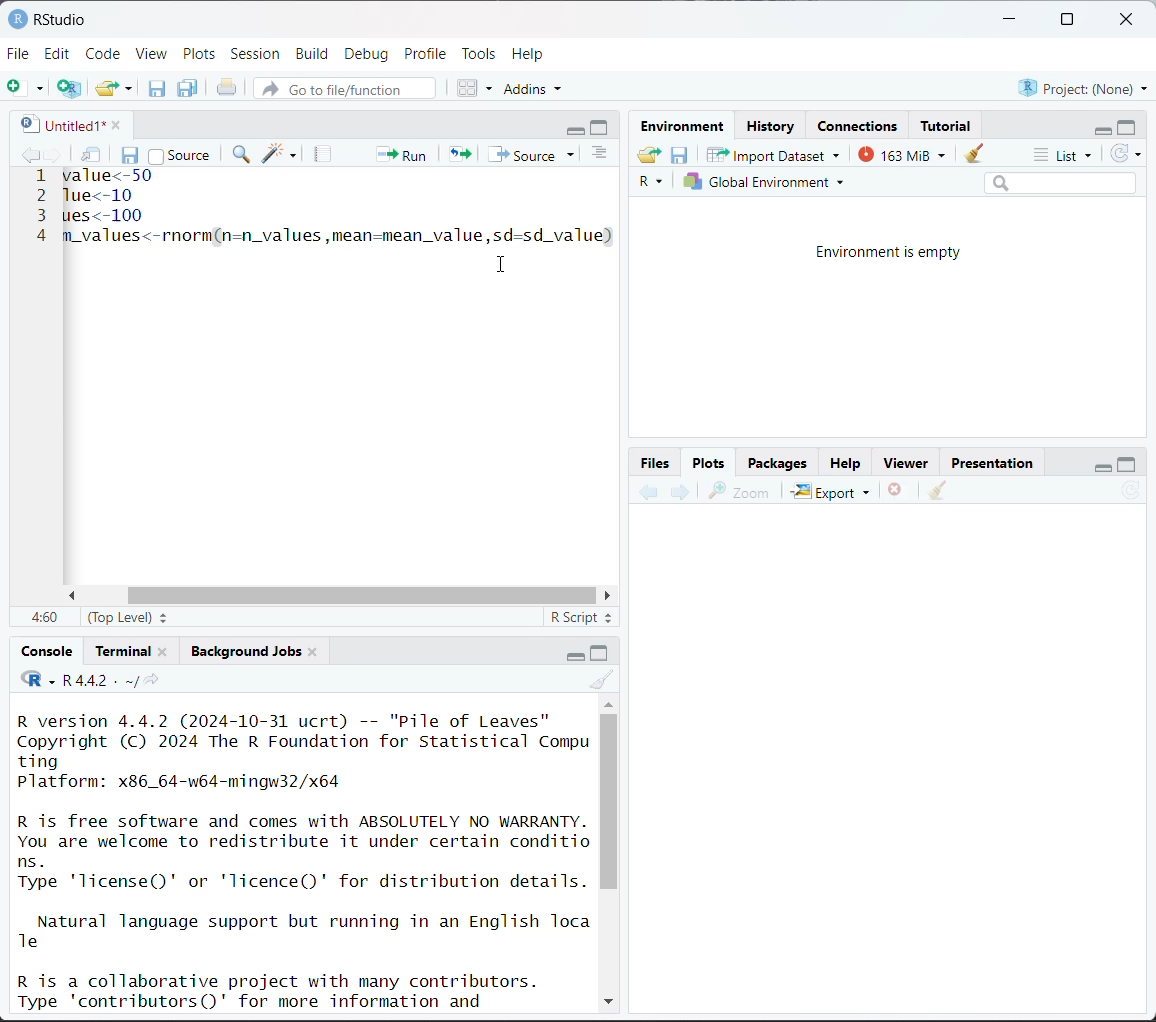 Image resolution: width=1156 pixels, height=1022 pixels. Describe the element at coordinates (1130, 20) in the screenshot. I see `close` at that location.